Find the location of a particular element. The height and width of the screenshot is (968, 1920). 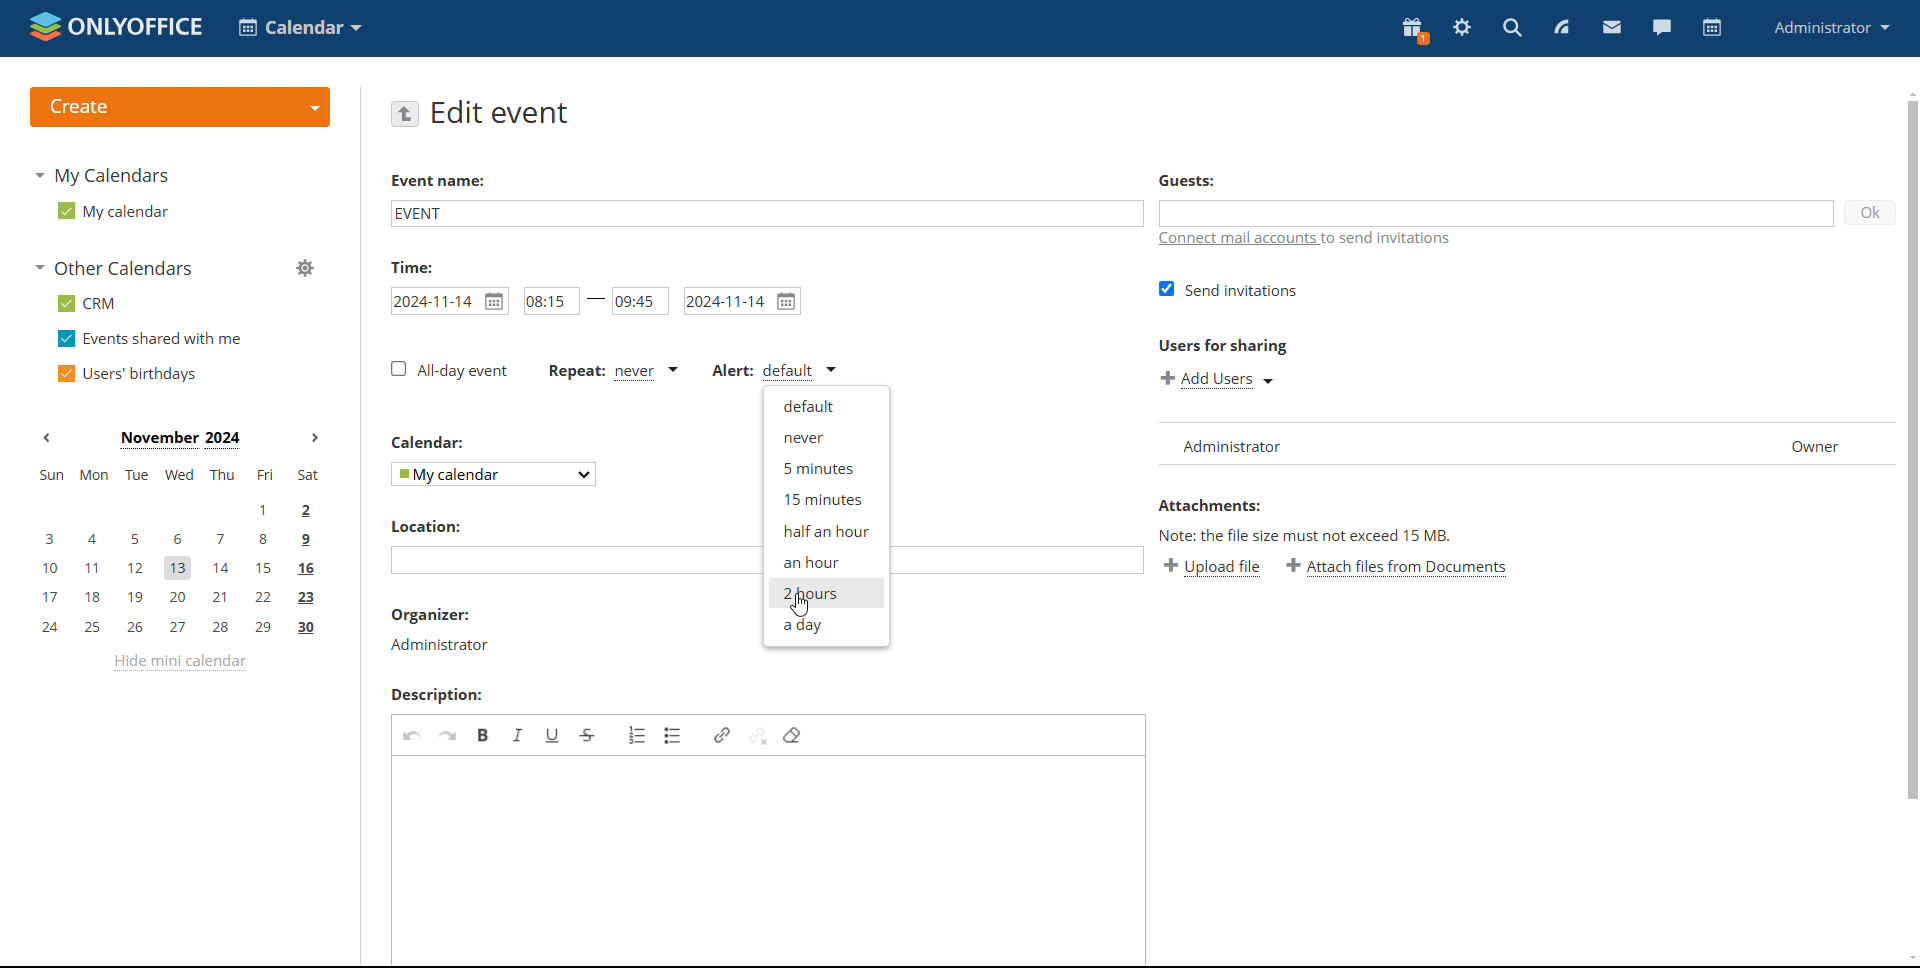

attachment label is located at coordinates (1219, 504).